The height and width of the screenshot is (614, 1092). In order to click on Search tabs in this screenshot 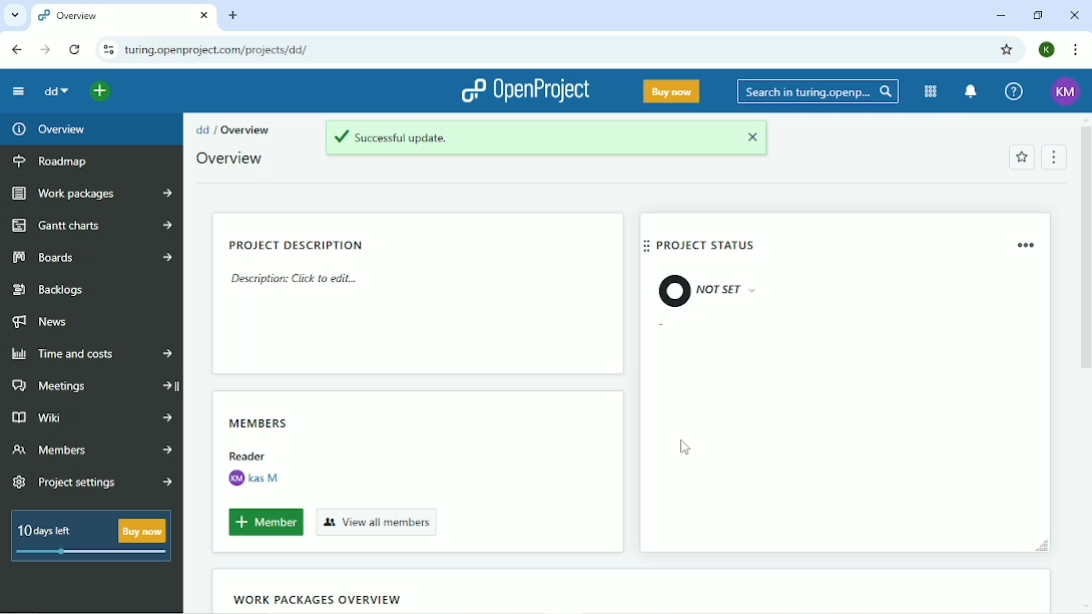, I will do `click(16, 17)`.